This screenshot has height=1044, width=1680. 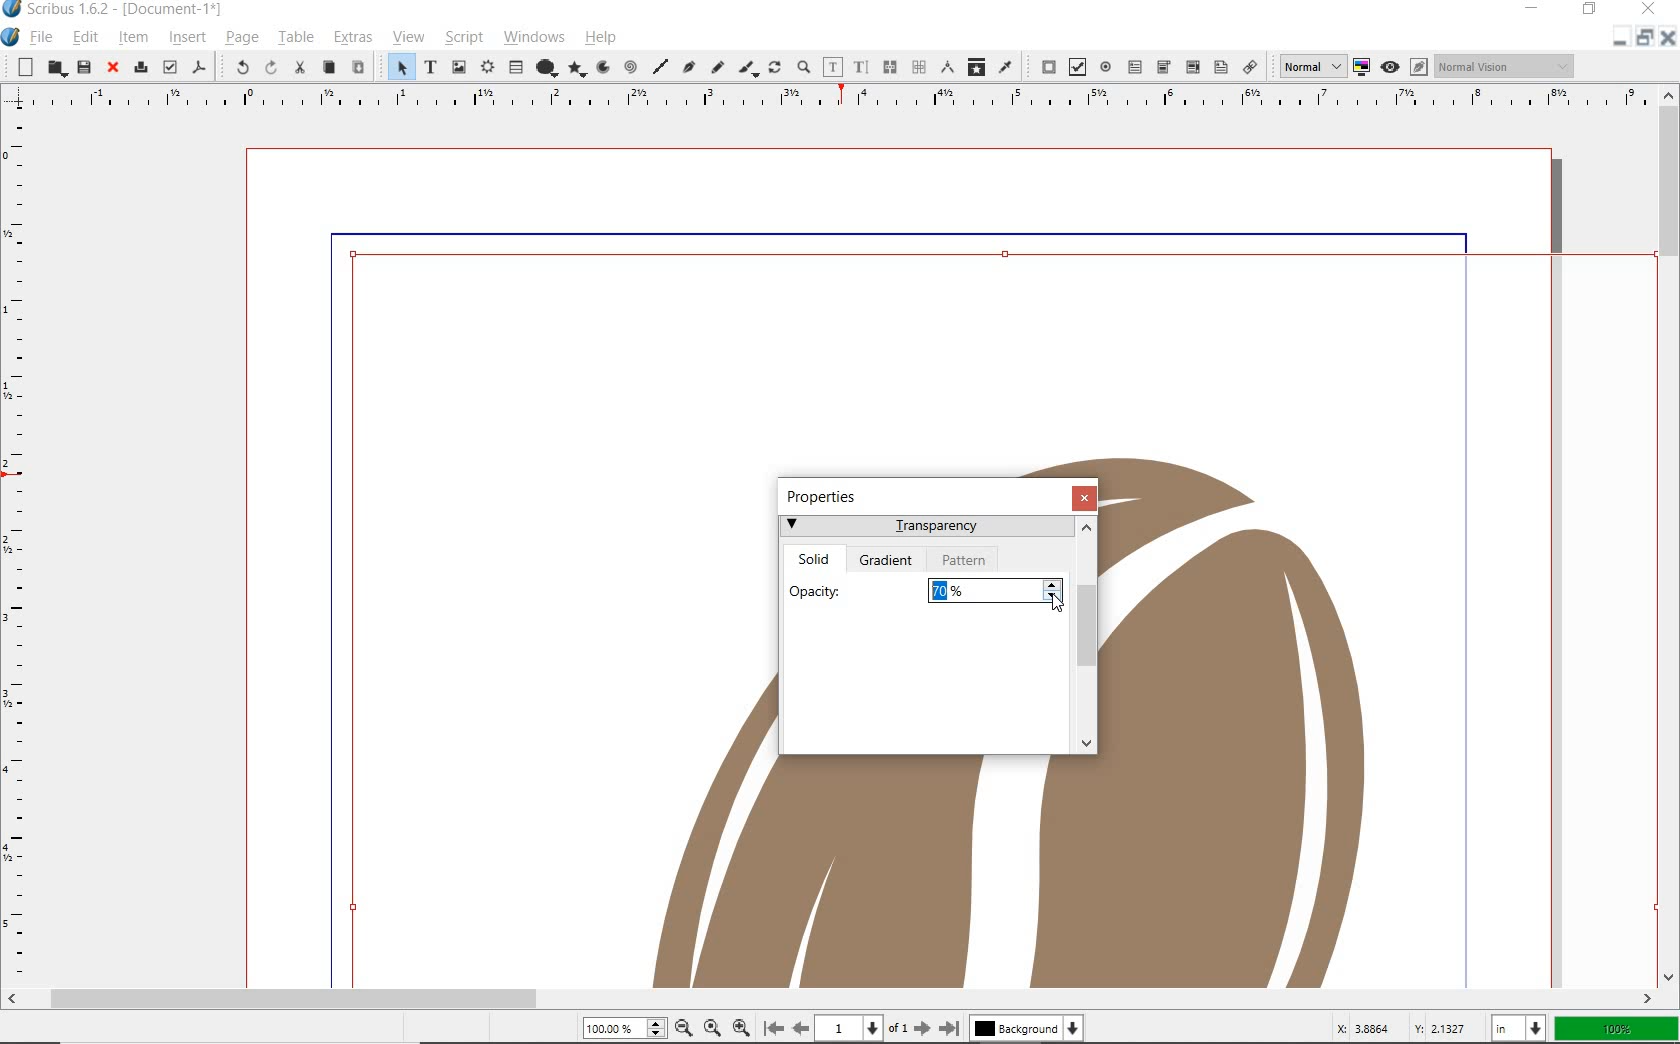 I want to click on system icon, so click(x=12, y=37).